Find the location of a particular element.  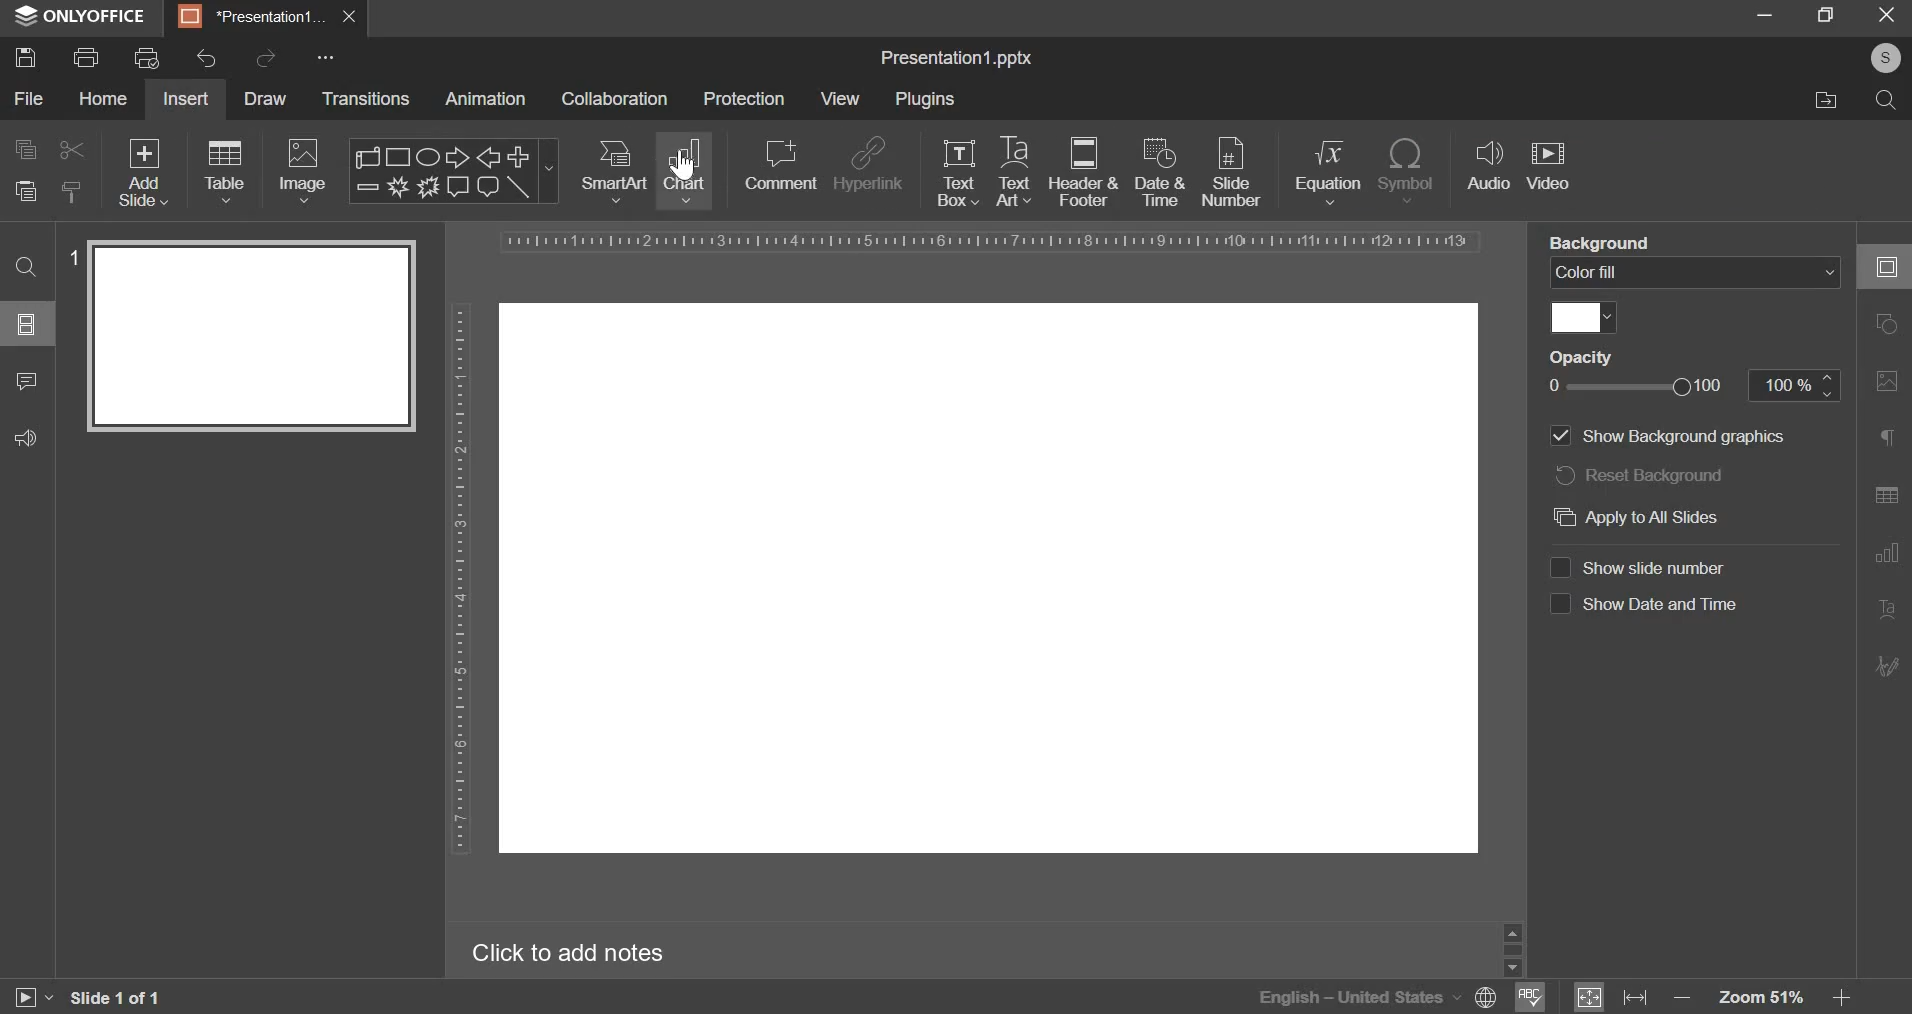

smartart is located at coordinates (614, 169).